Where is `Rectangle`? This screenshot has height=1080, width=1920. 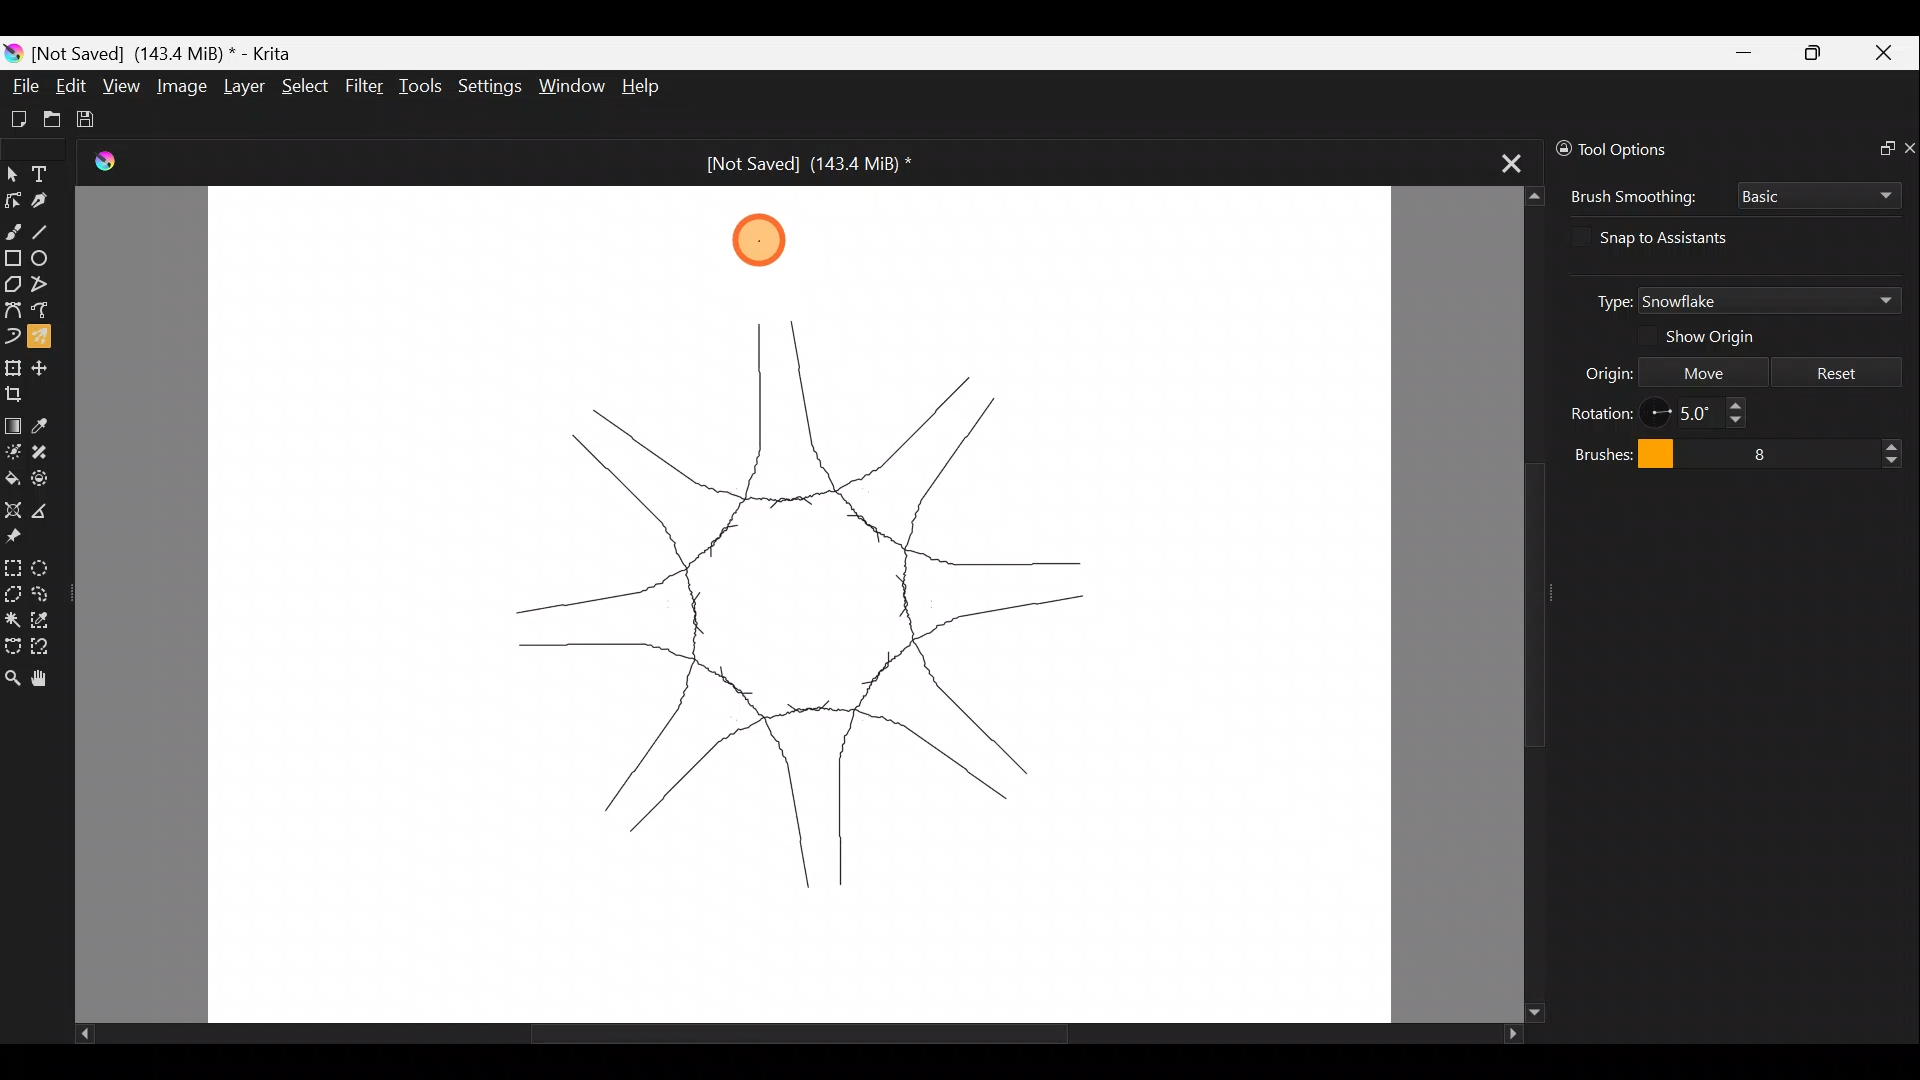
Rectangle is located at coordinates (12, 258).